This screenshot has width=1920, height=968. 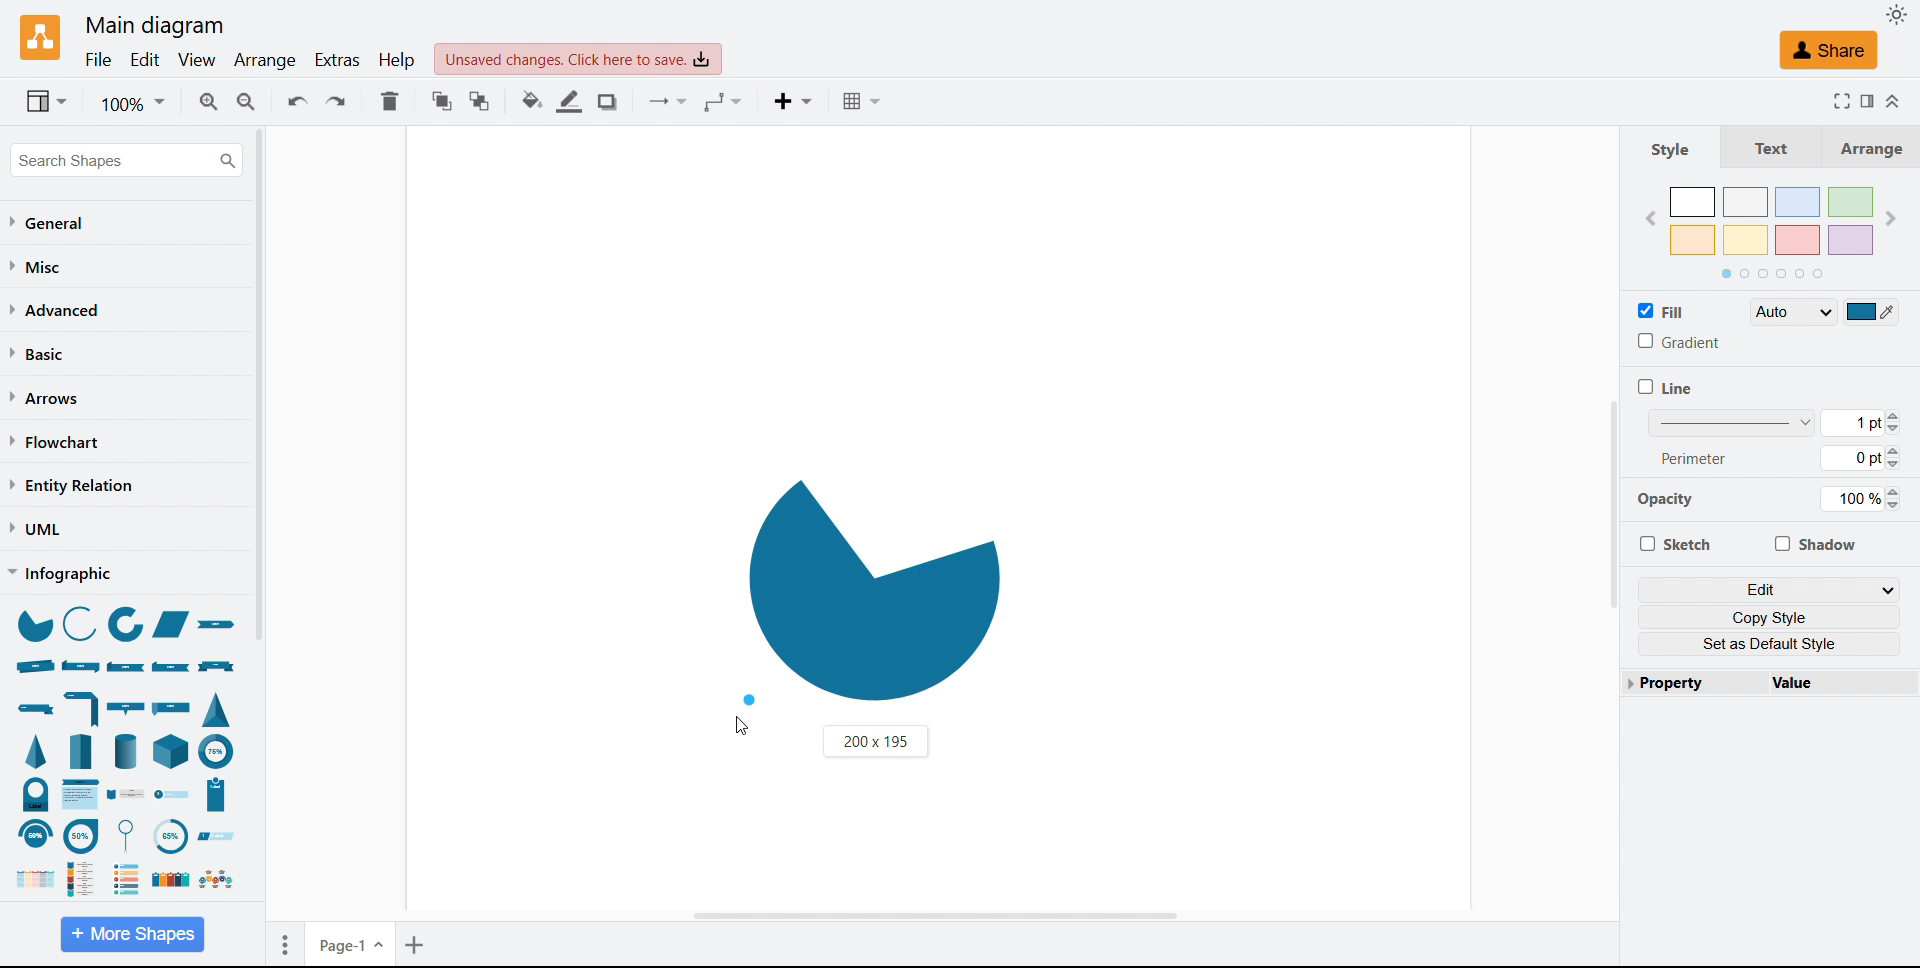 What do you see at coordinates (217, 667) in the screenshot?
I see `banner` at bounding box center [217, 667].